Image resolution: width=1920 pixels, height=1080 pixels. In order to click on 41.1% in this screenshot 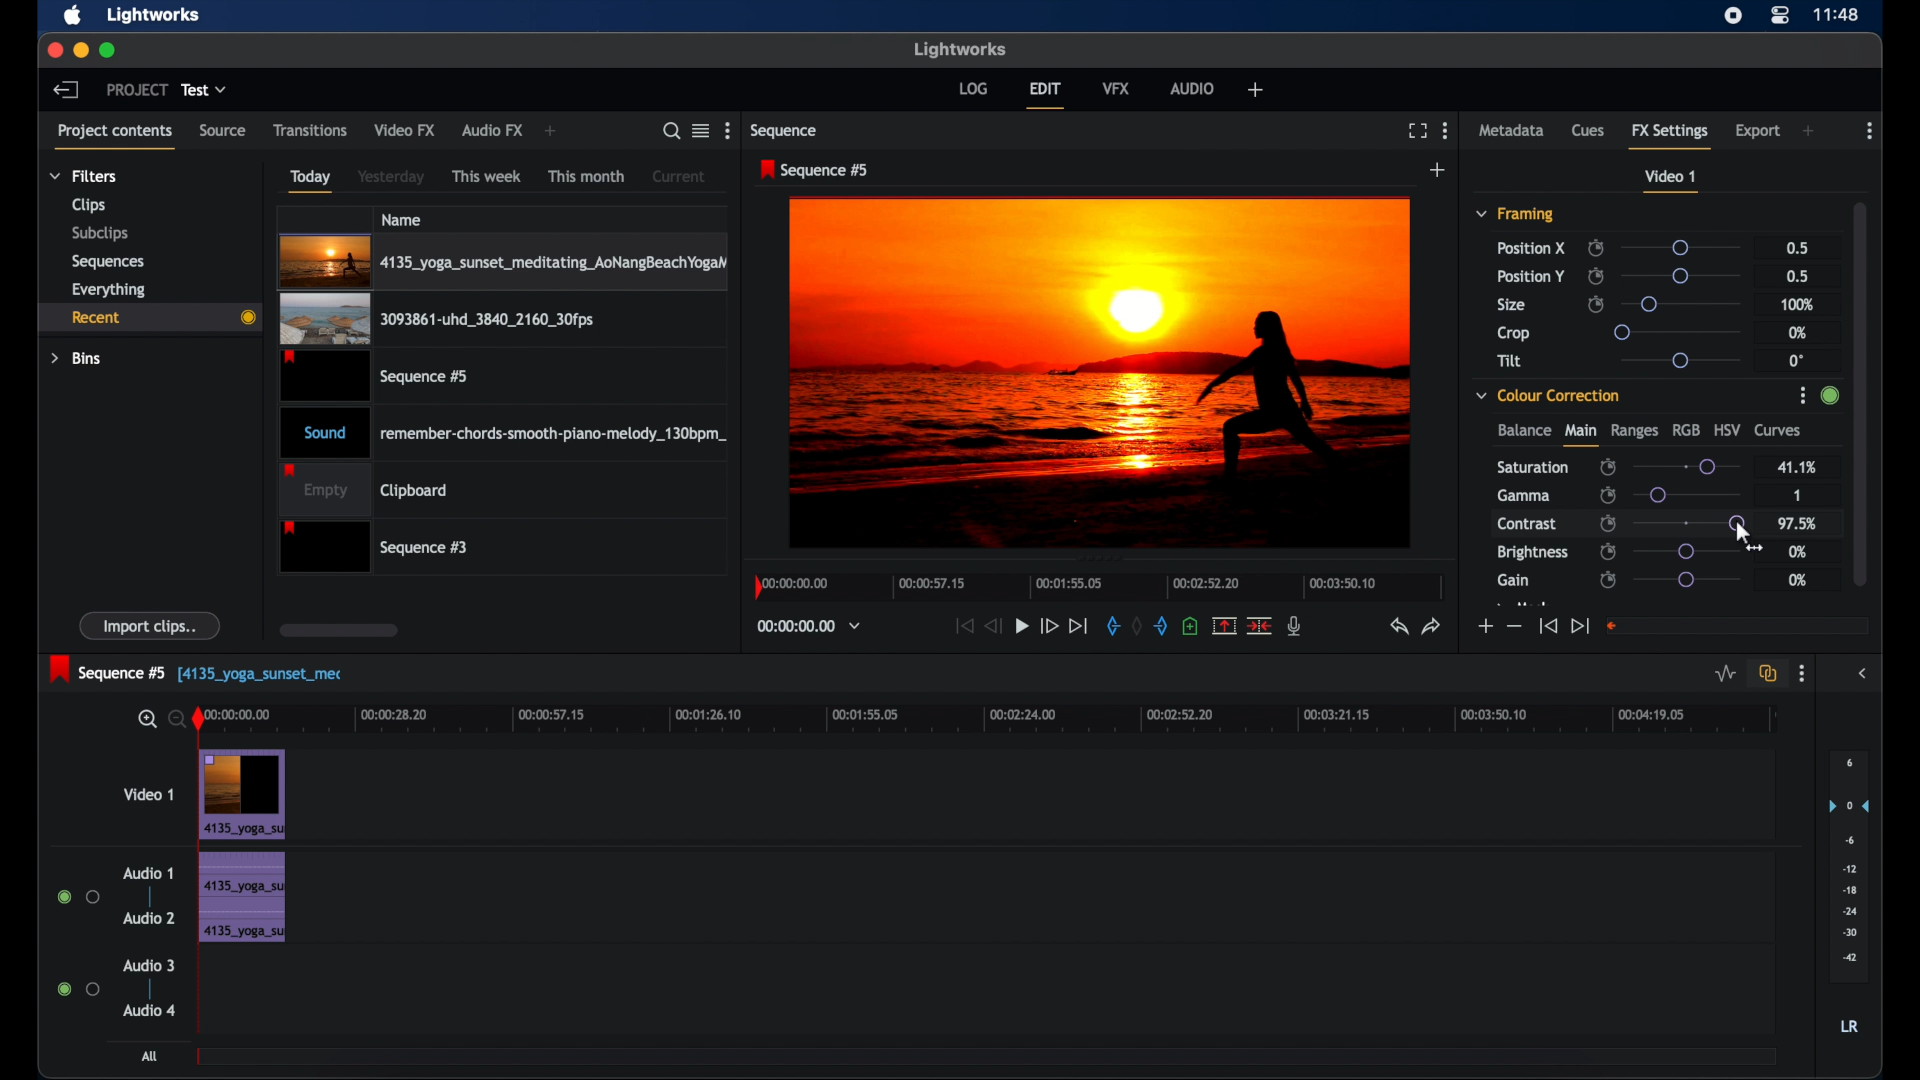, I will do `click(1796, 466)`.